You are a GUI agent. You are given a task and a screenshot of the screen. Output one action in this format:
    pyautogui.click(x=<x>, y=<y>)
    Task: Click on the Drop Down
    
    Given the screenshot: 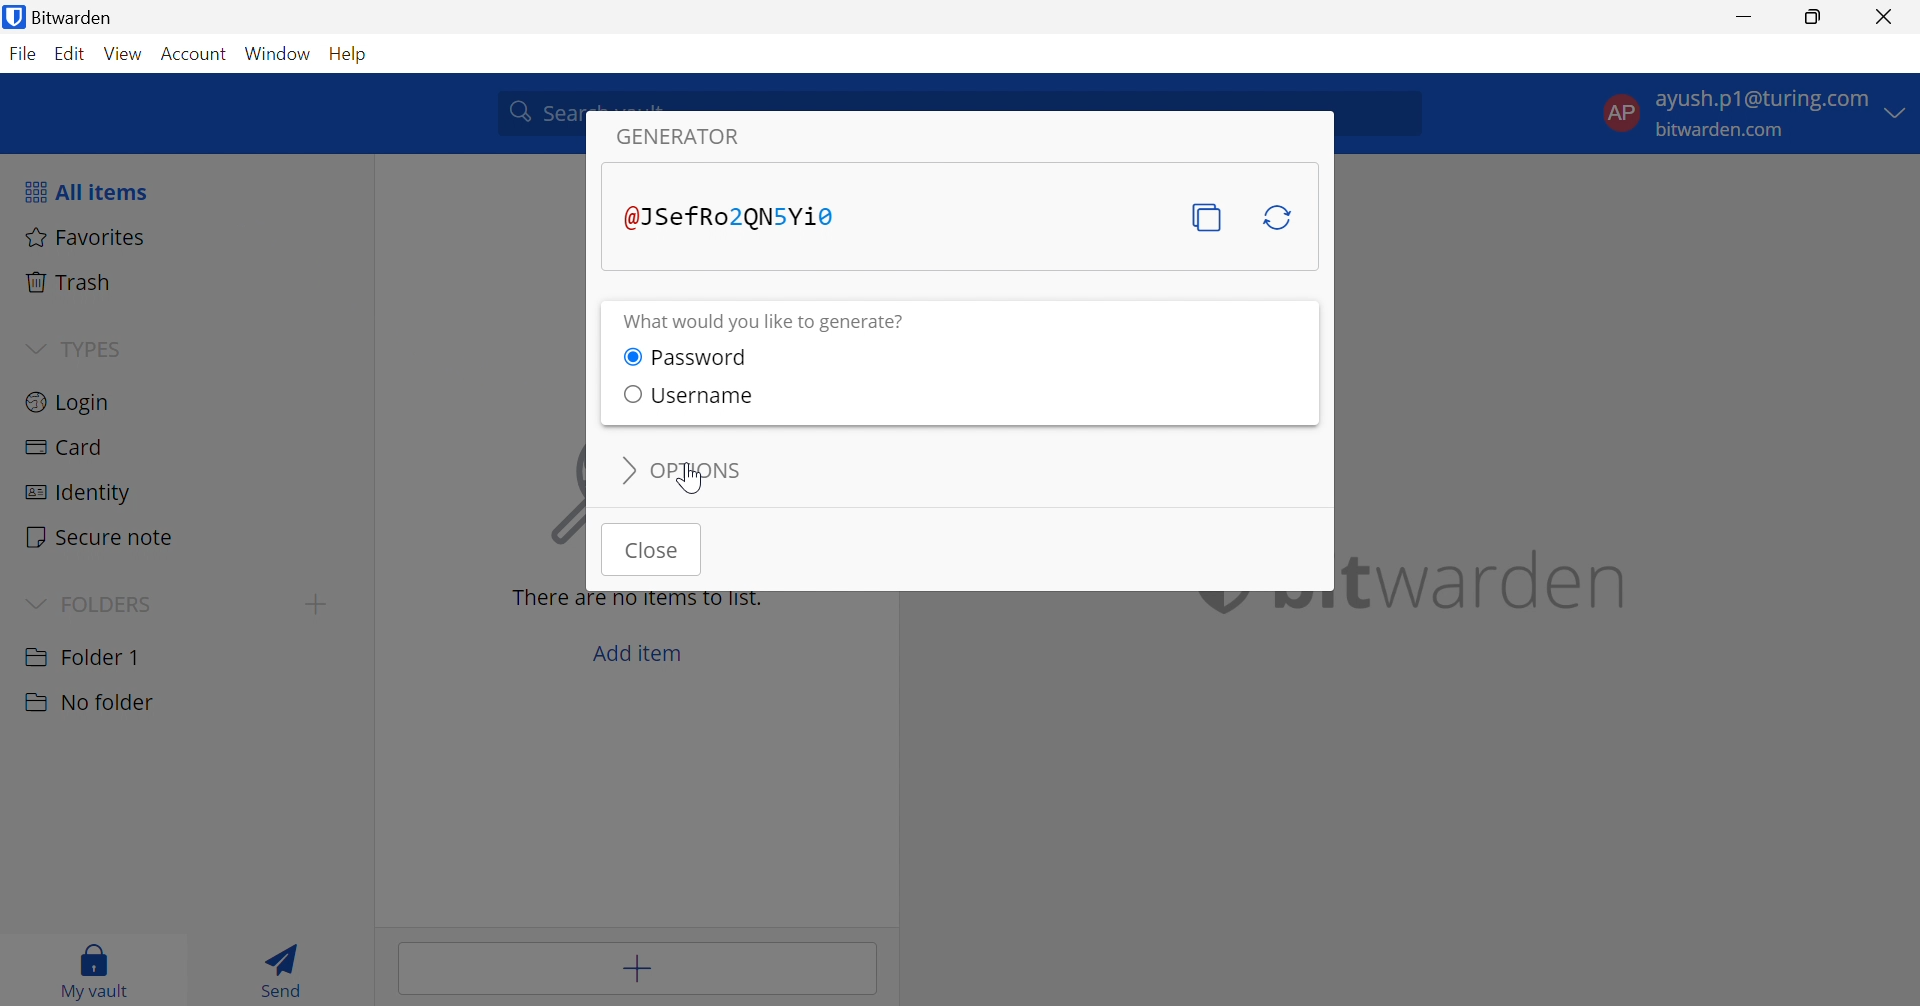 What is the action you would take?
    pyautogui.click(x=627, y=469)
    